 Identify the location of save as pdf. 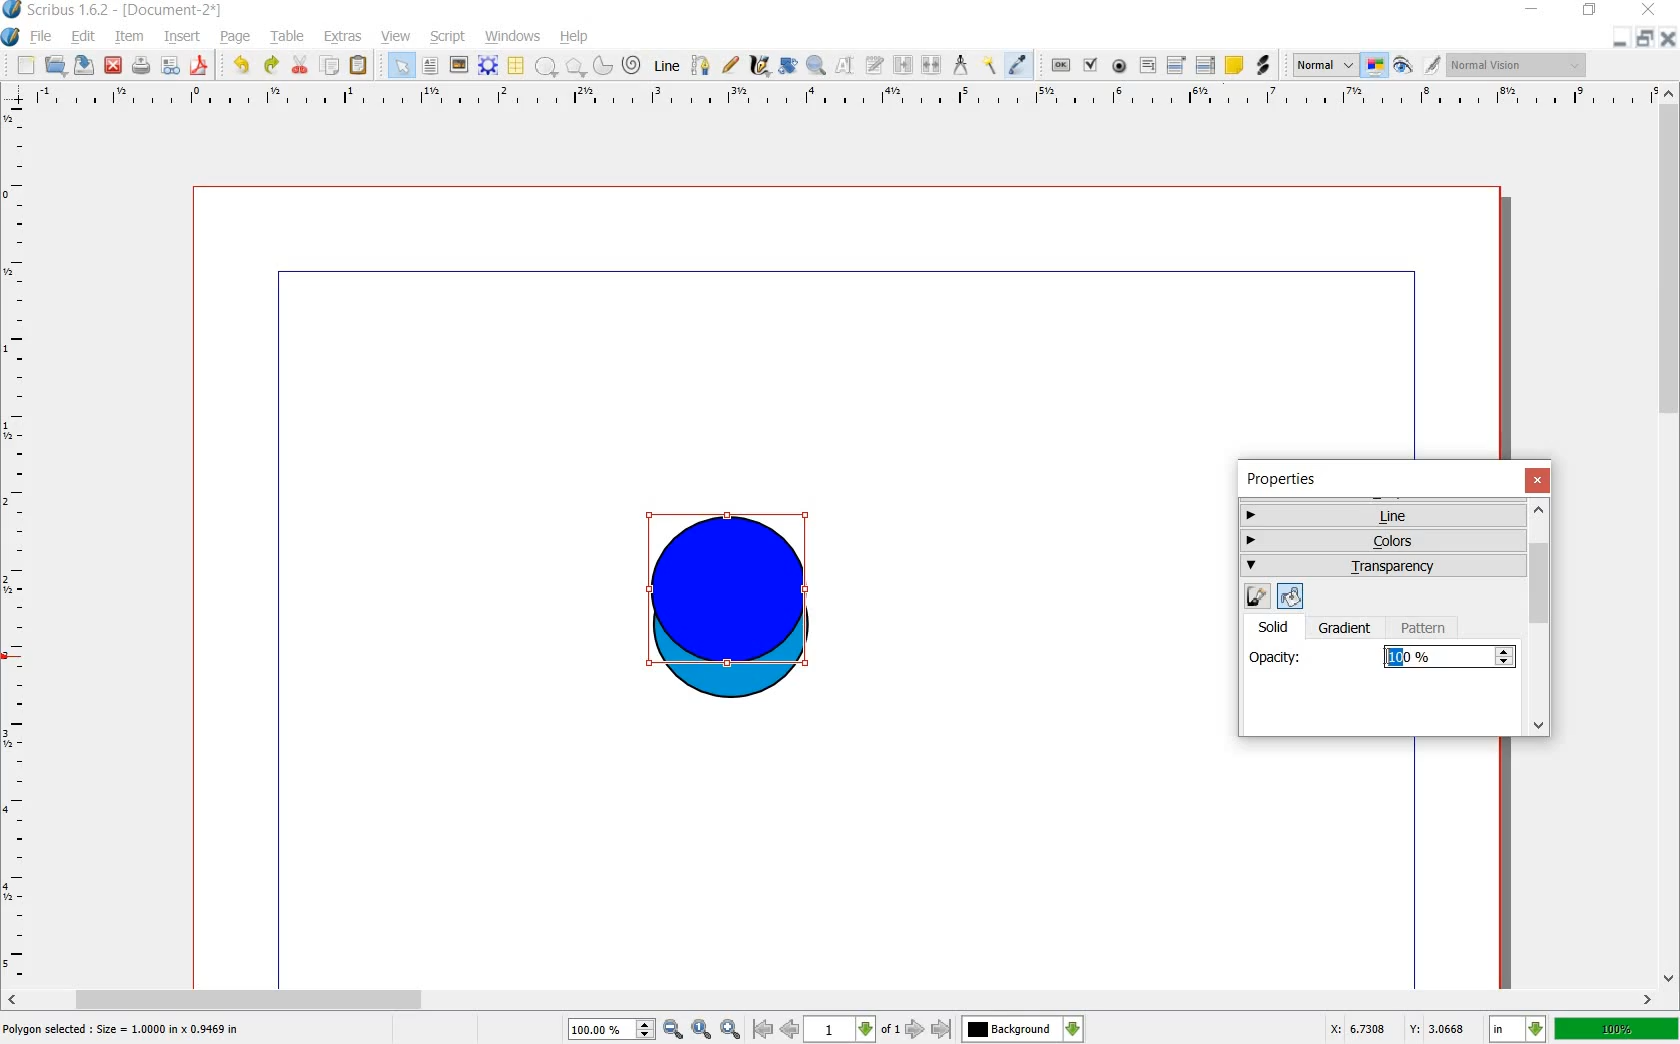
(198, 66).